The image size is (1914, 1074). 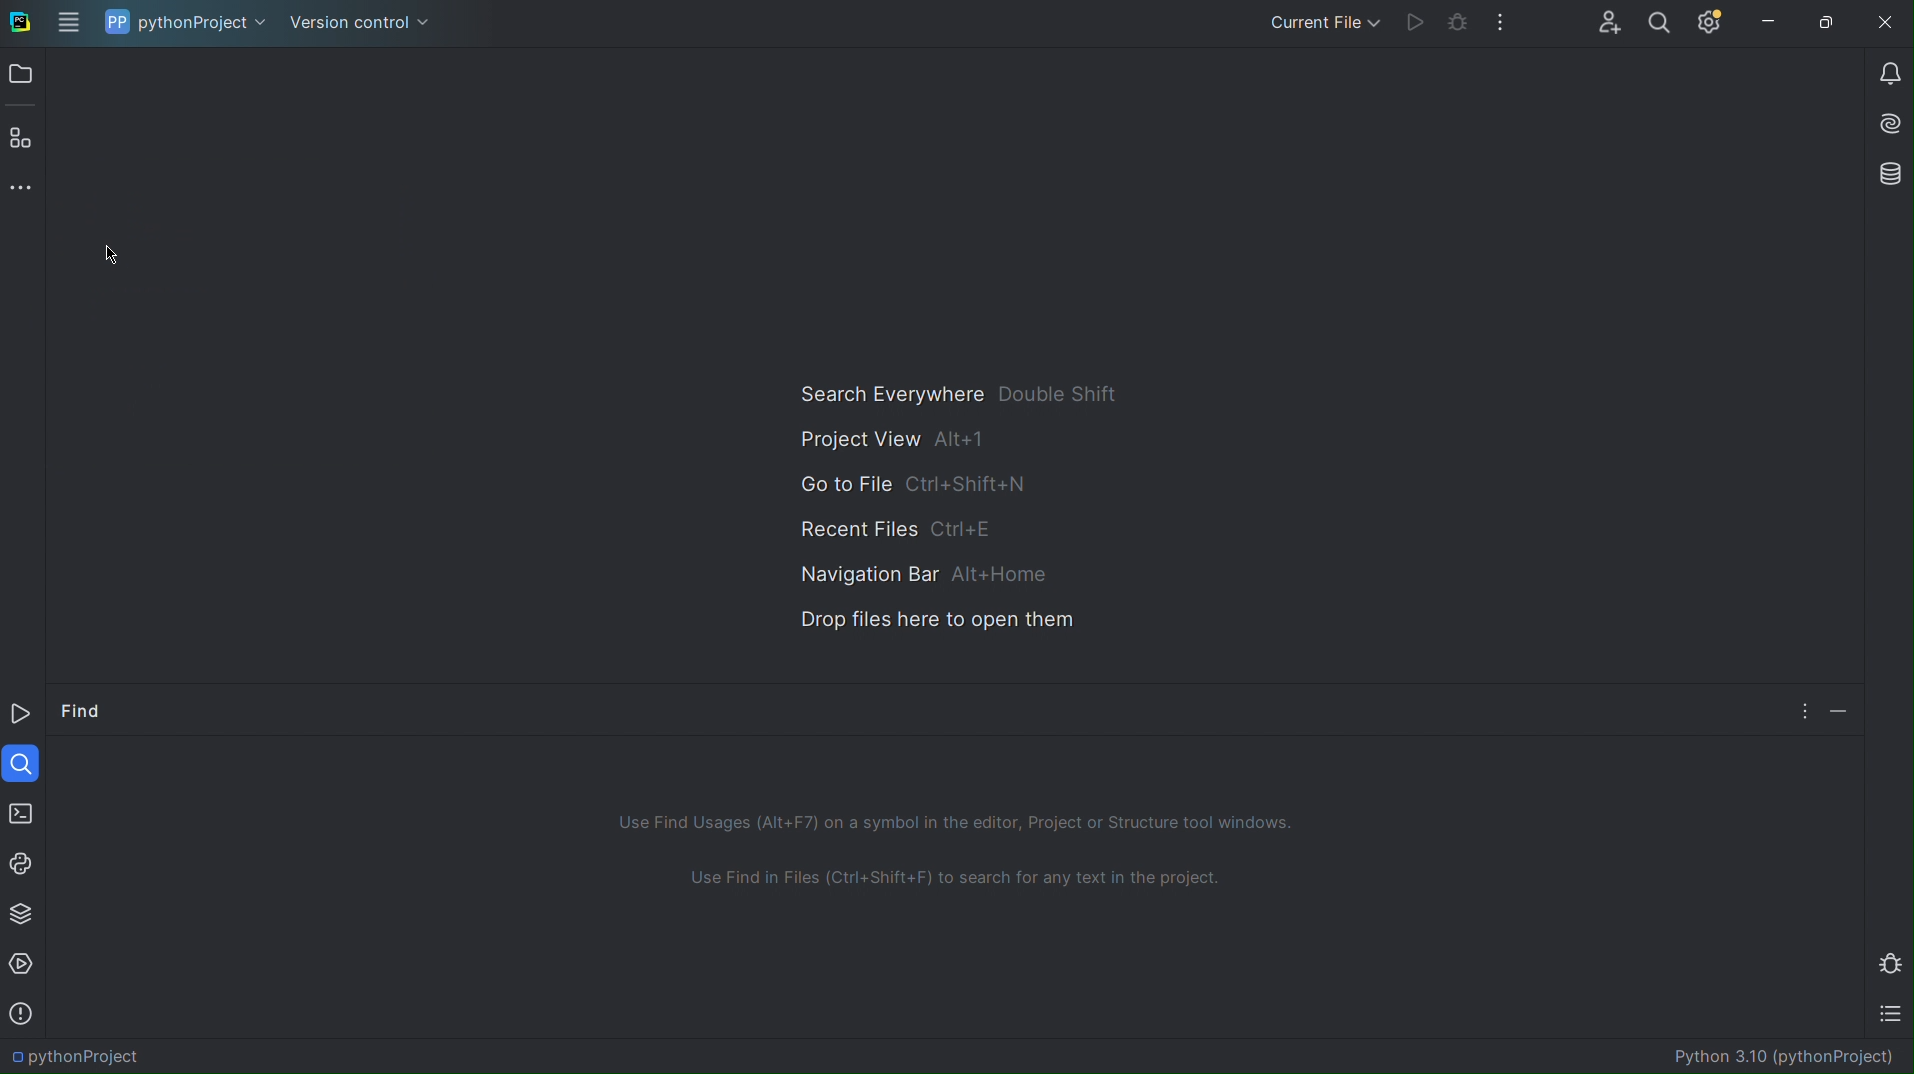 I want to click on Maximize, so click(x=1831, y=25).